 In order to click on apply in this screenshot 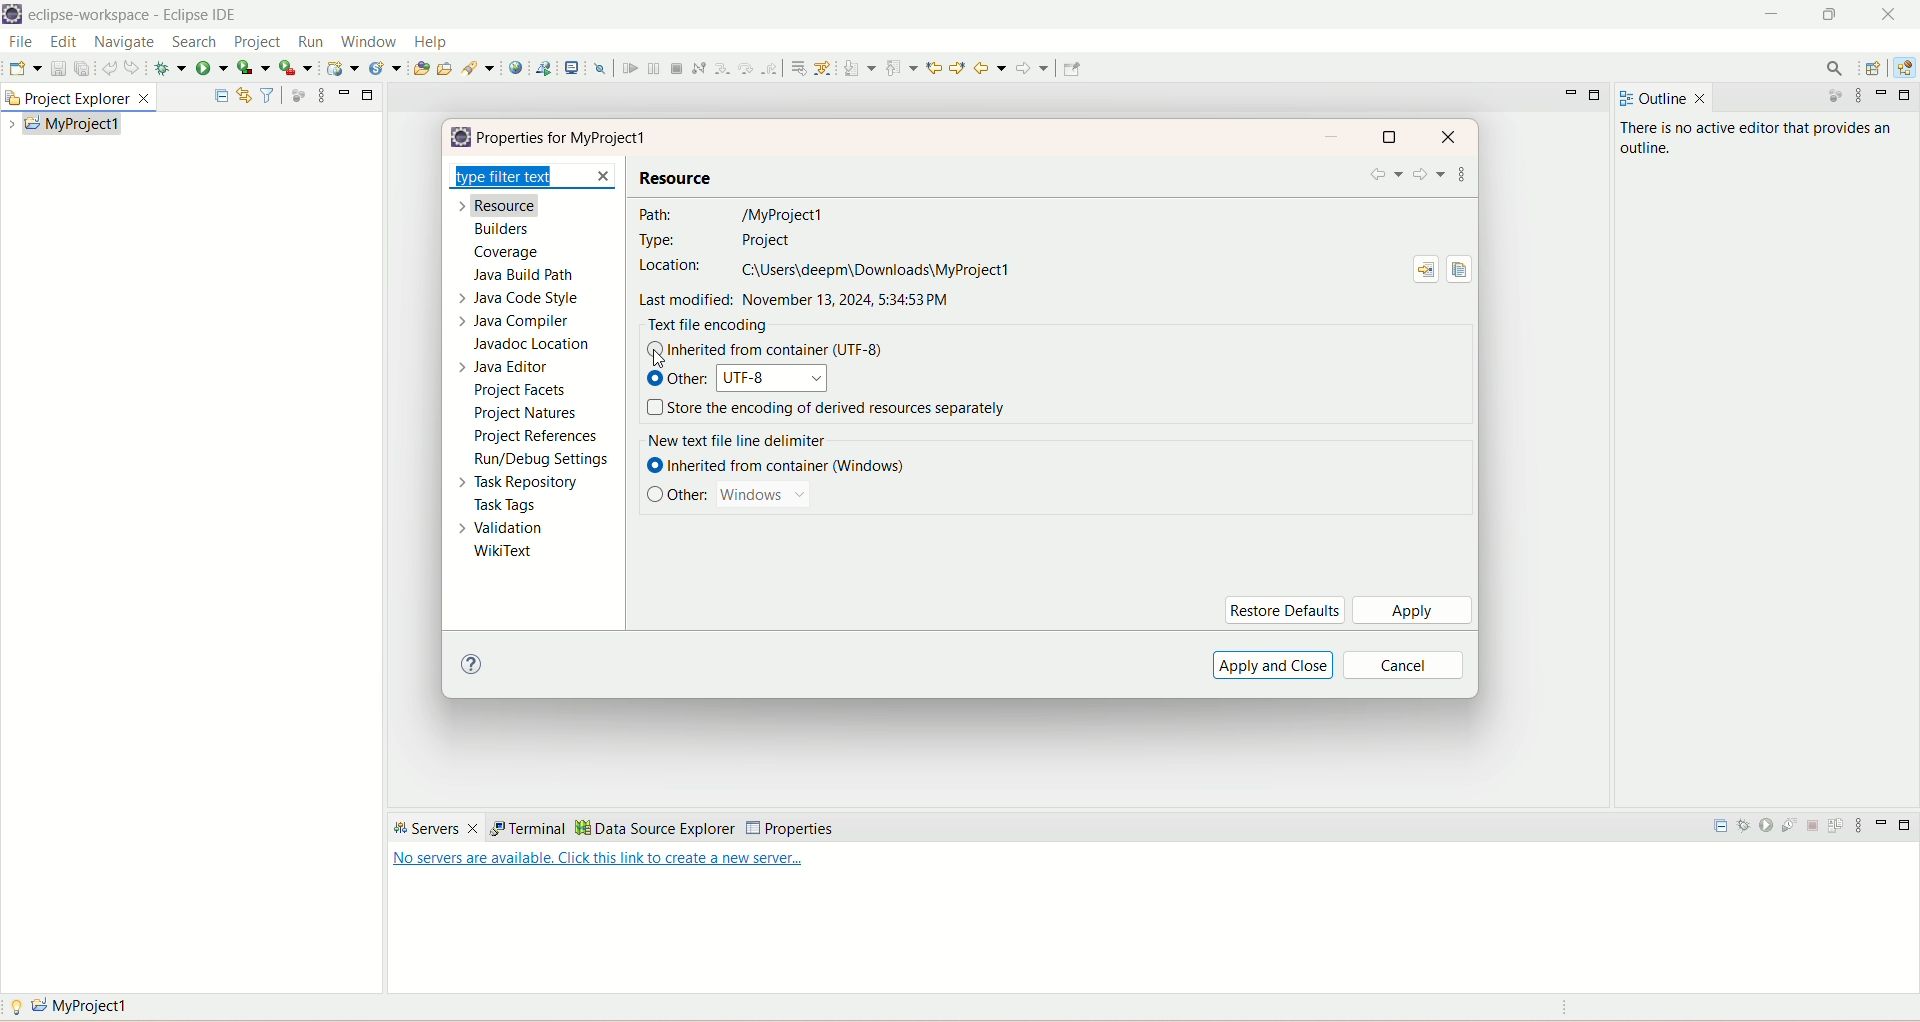, I will do `click(1412, 610)`.